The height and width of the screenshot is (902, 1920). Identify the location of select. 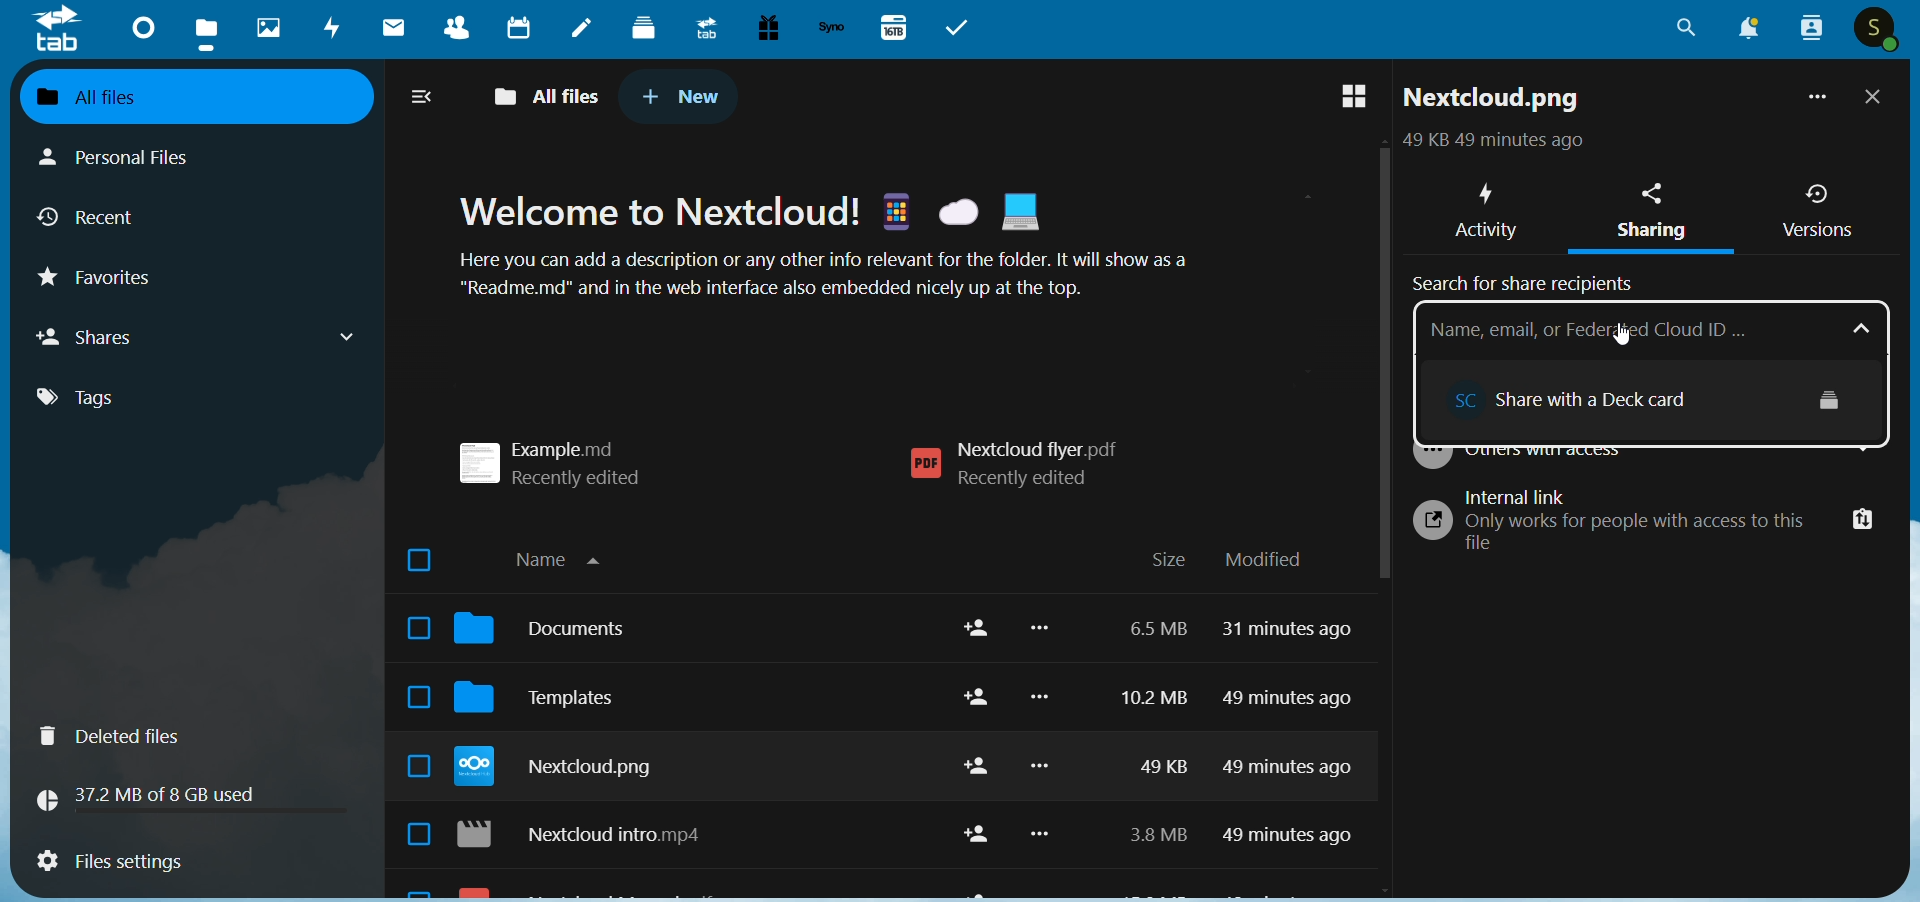
(410, 700).